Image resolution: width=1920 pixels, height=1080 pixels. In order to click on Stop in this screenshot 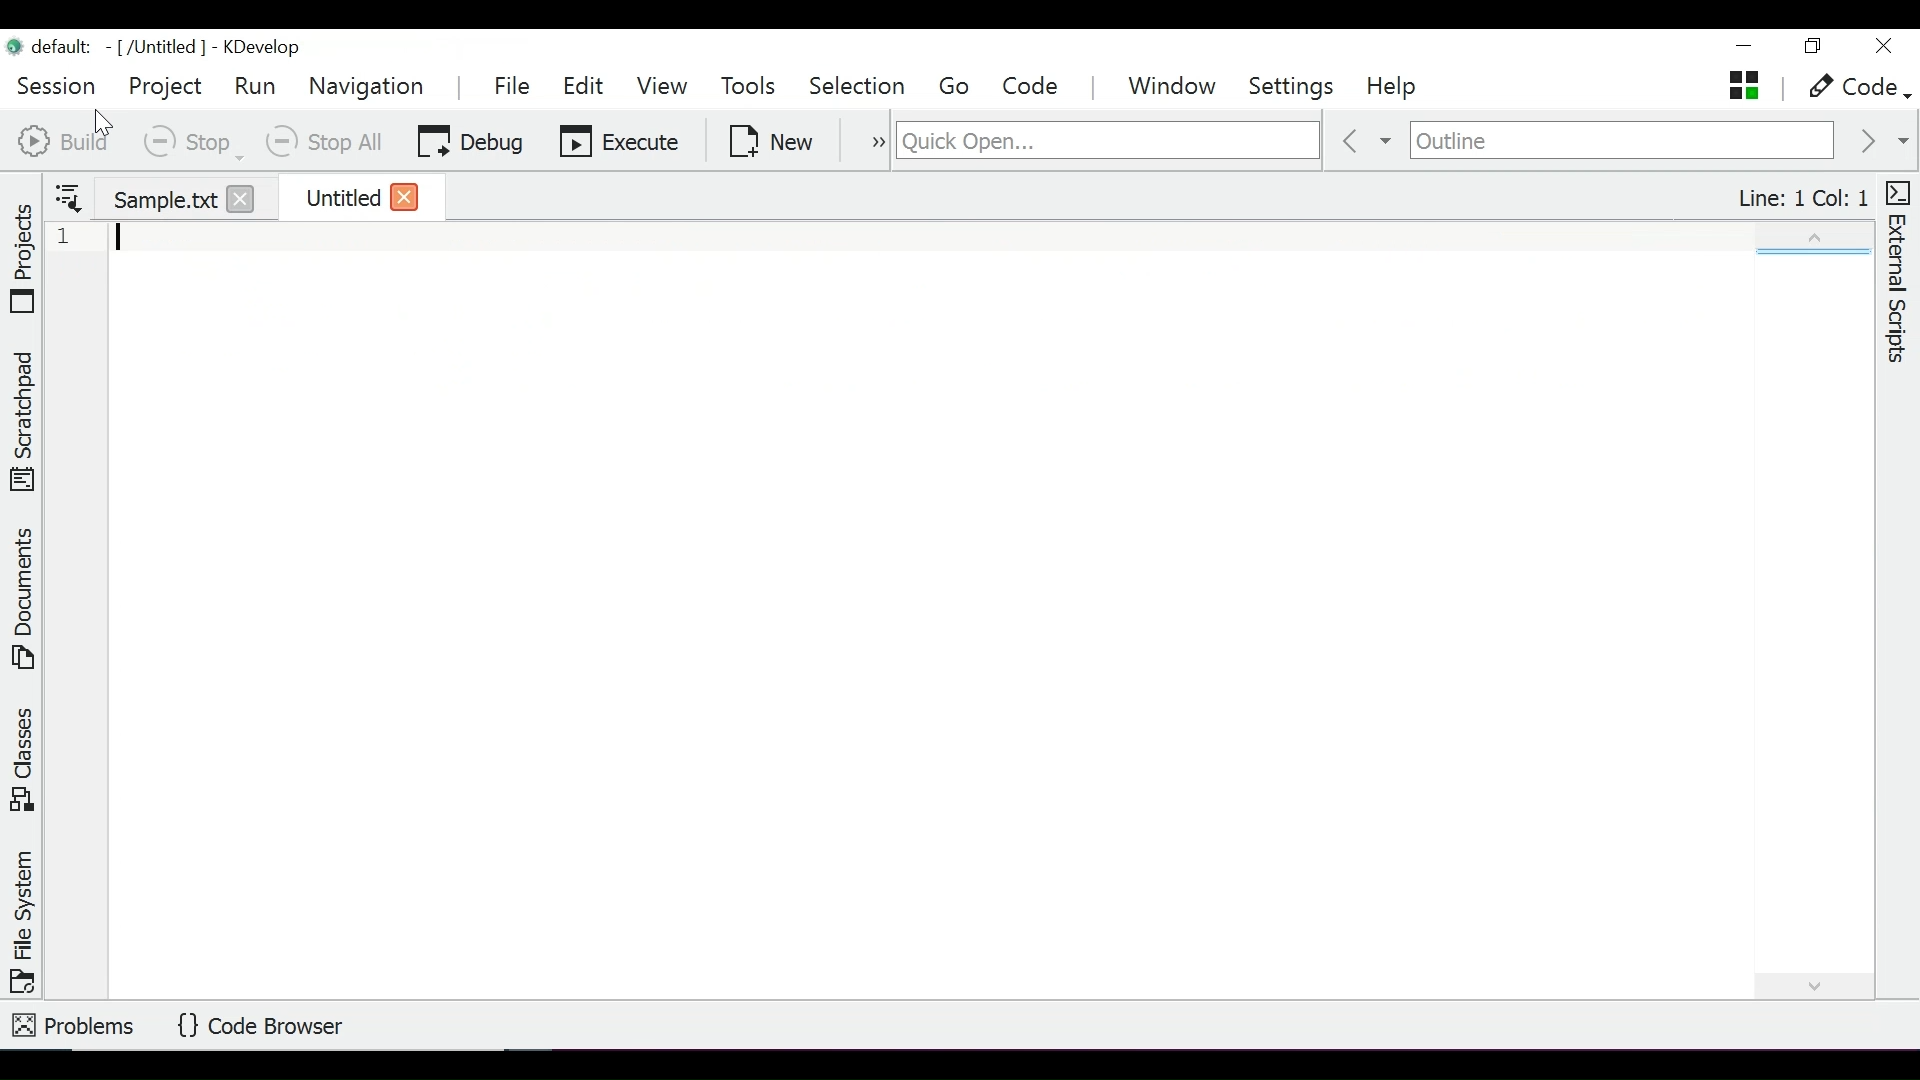, I will do `click(193, 140)`.